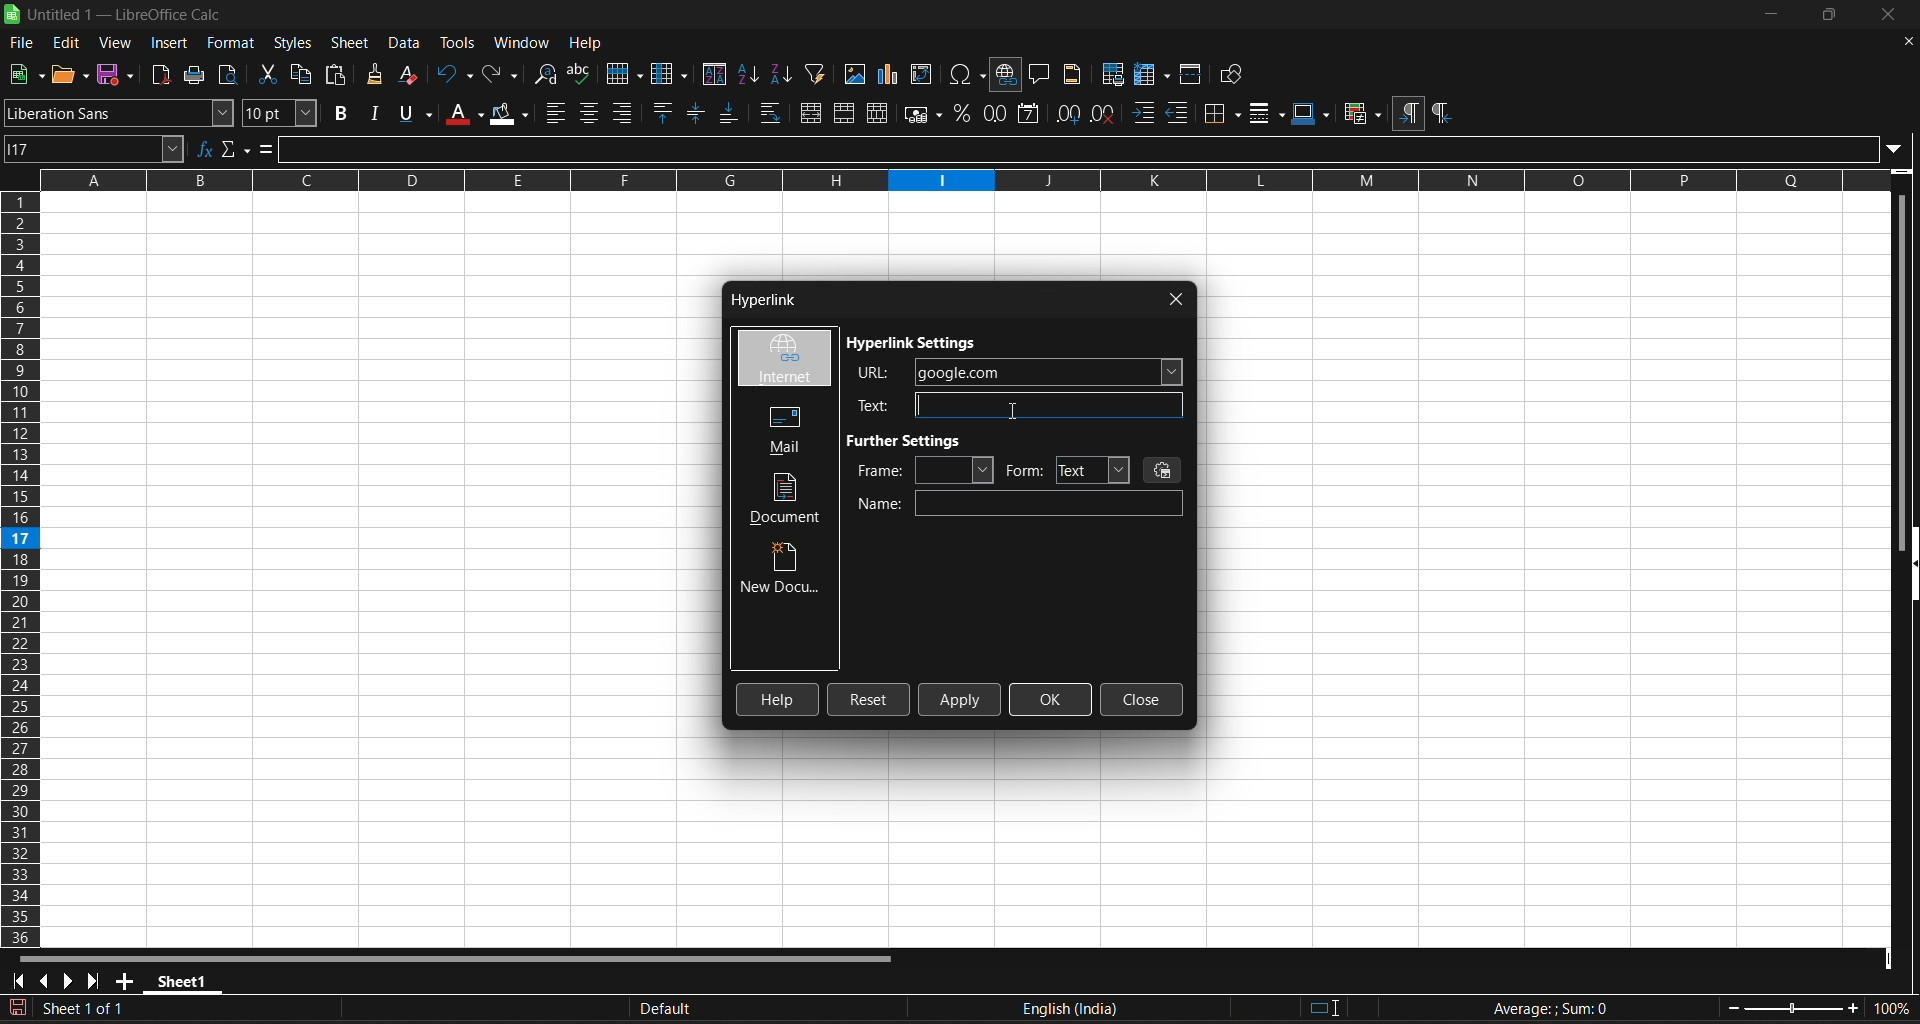  What do you see at coordinates (810, 112) in the screenshot?
I see `merge and center or unmerge cells depending on the current toggle state` at bounding box center [810, 112].